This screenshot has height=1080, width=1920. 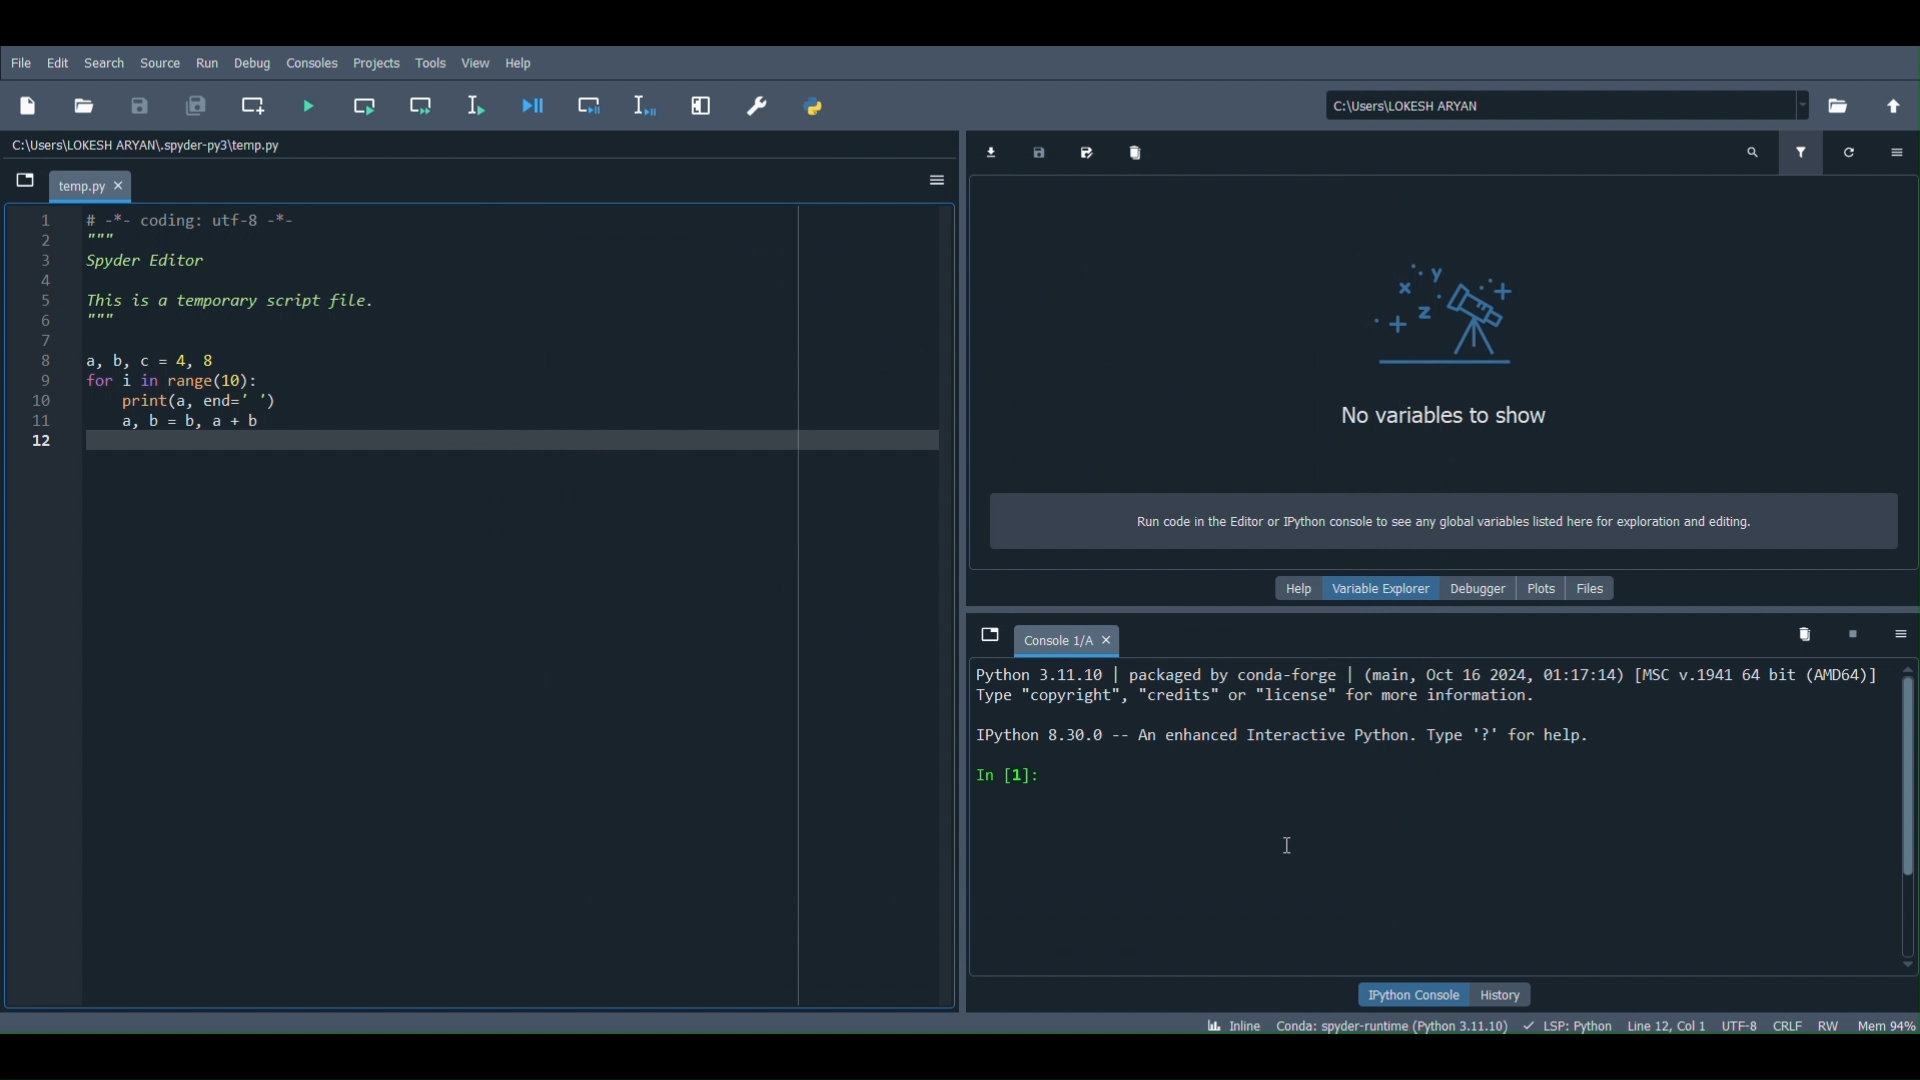 I want to click on Text, so click(x=1439, y=516).